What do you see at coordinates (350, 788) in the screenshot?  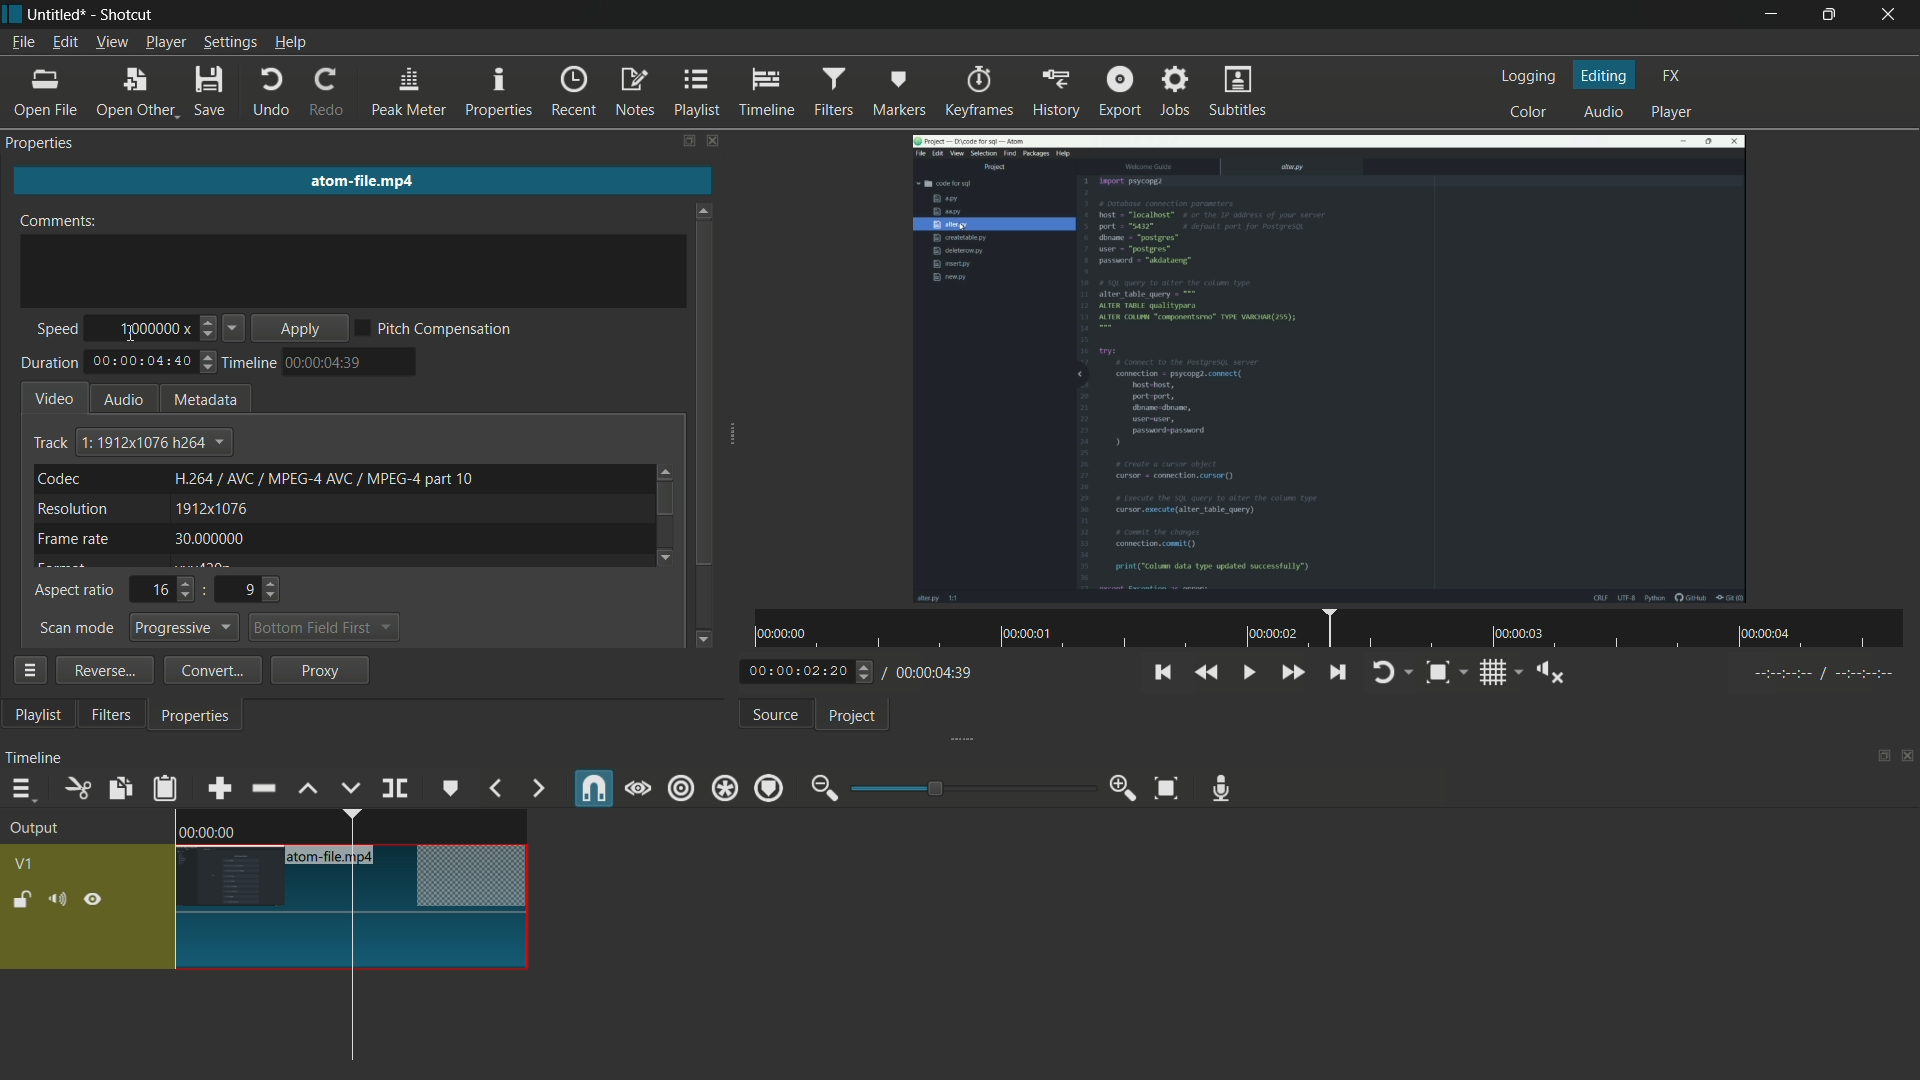 I see `overwrite` at bounding box center [350, 788].